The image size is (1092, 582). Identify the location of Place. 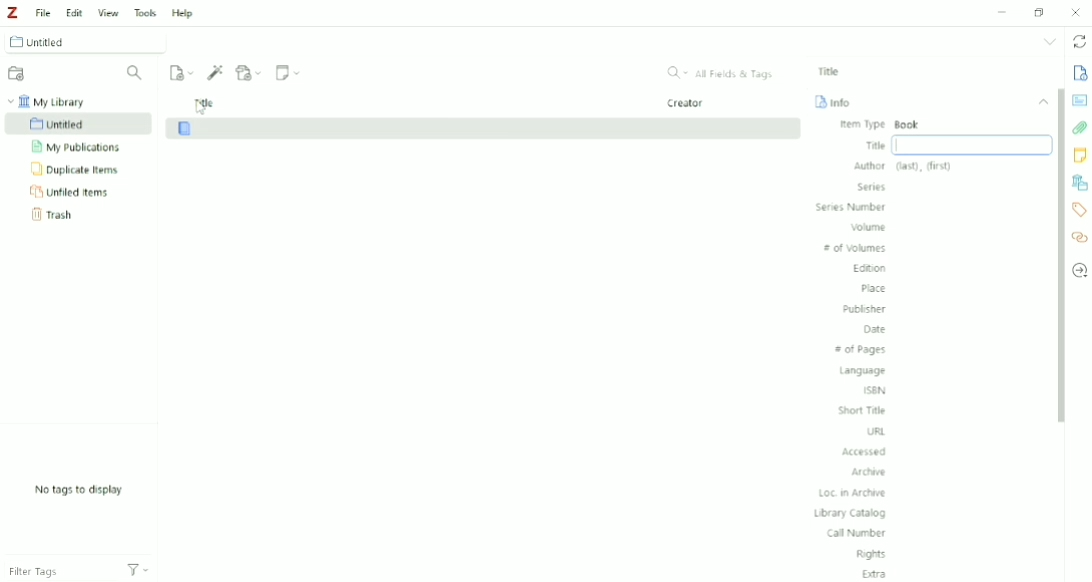
(872, 289).